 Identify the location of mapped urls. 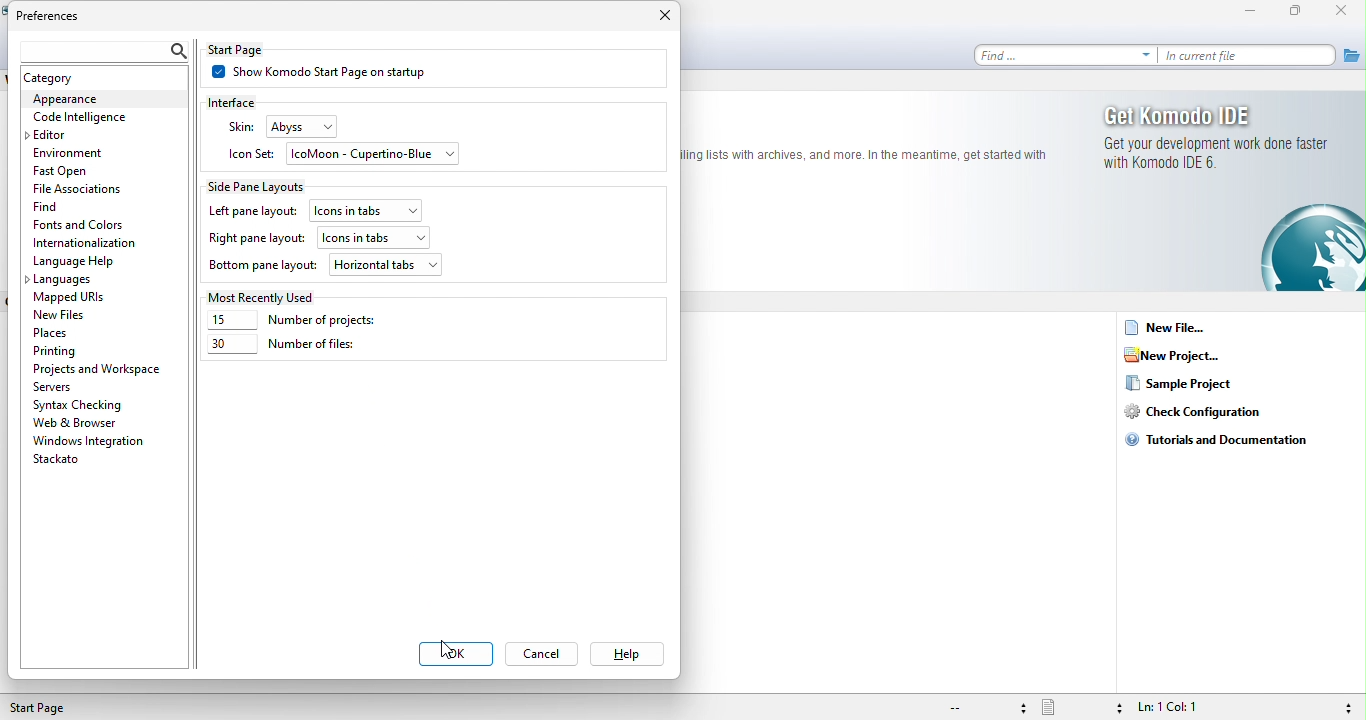
(75, 298).